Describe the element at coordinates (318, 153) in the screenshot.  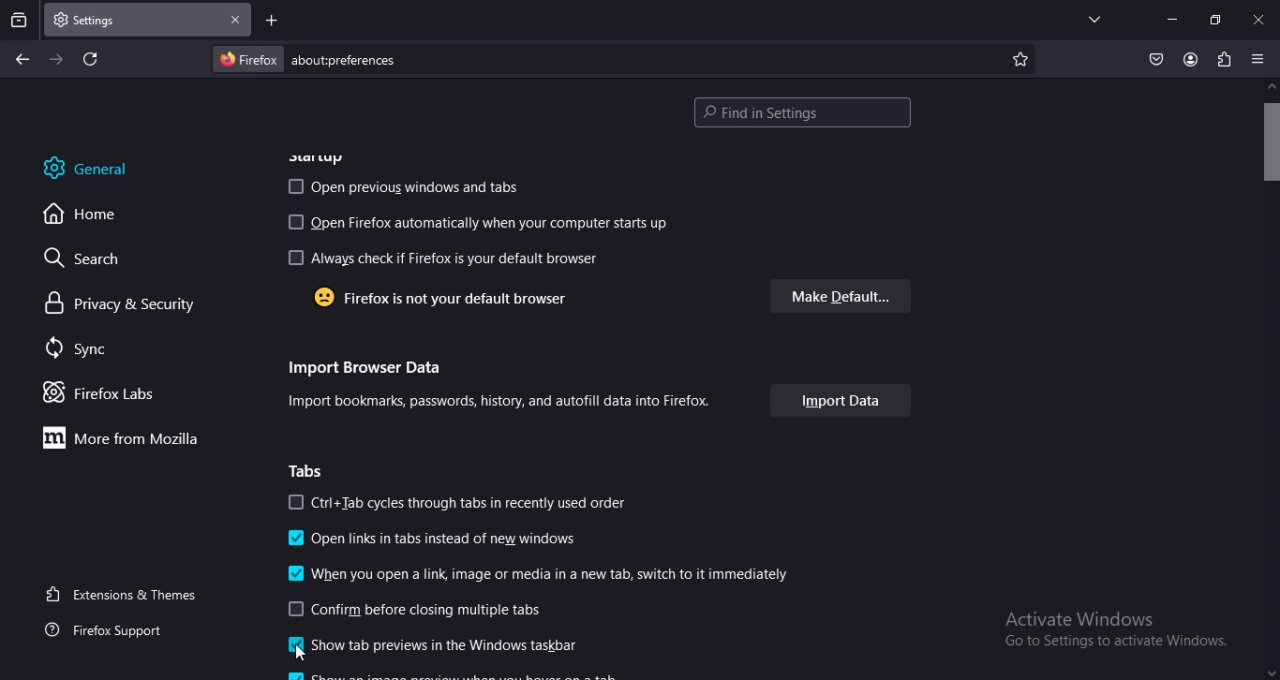
I see `startup` at that location.